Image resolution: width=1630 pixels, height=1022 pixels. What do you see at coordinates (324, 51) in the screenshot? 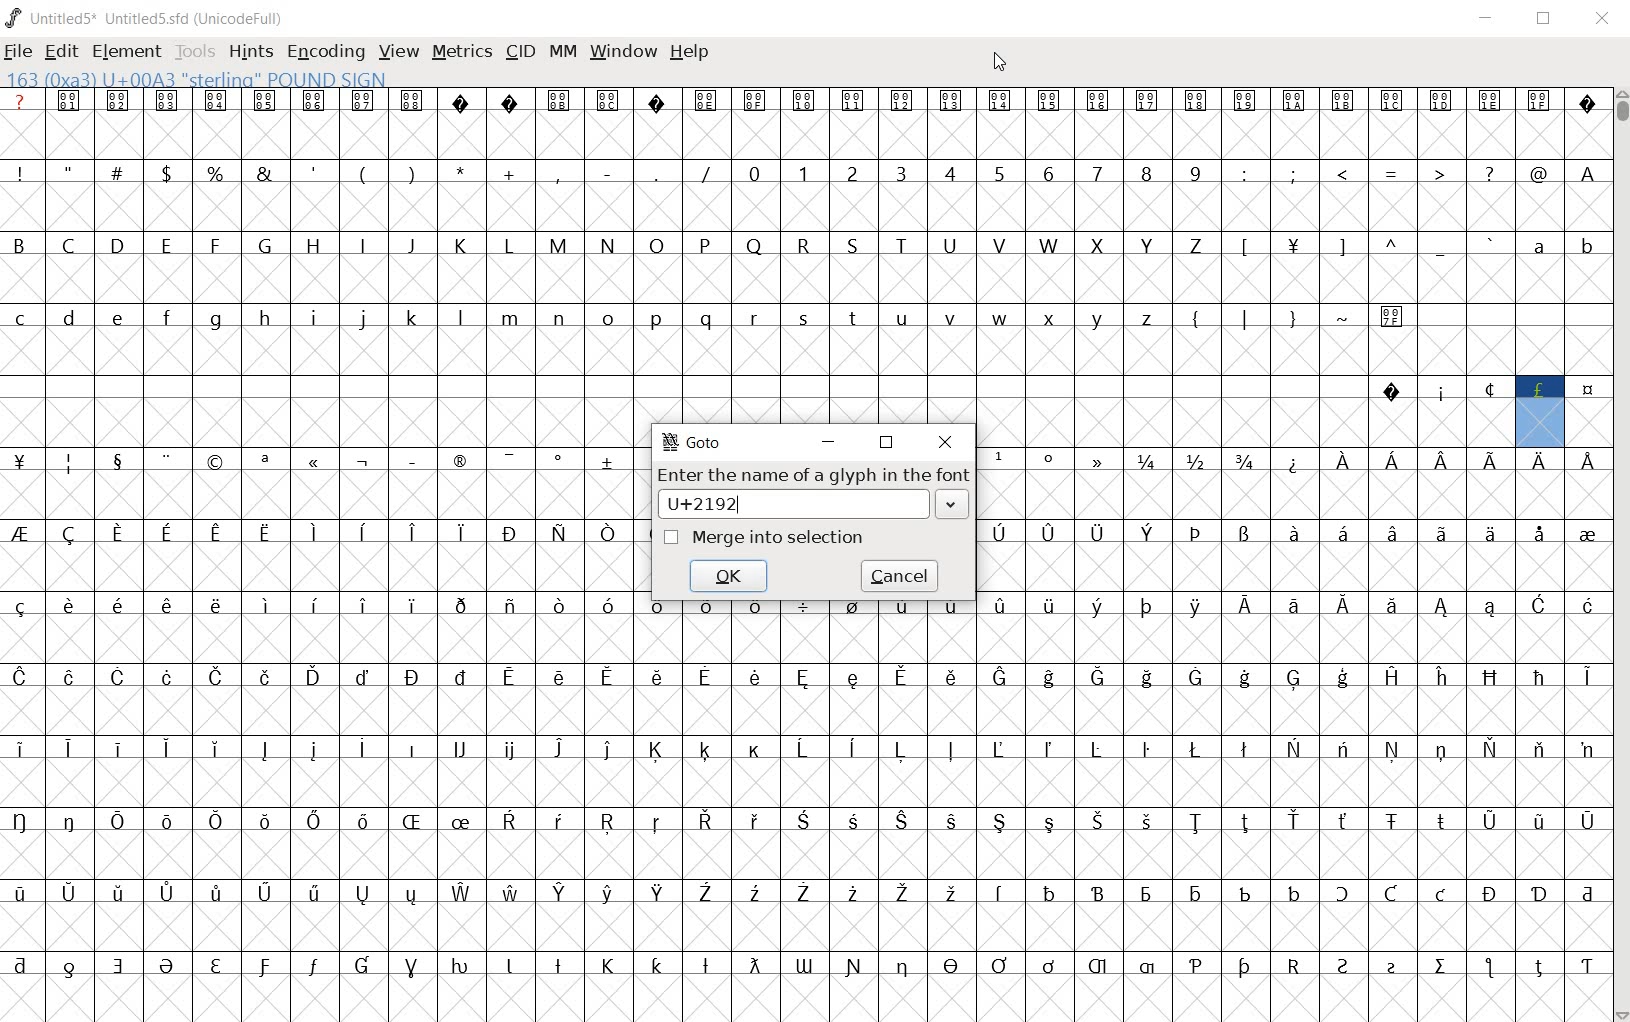
I see `ENCODING` at bounding box center [324, 51].